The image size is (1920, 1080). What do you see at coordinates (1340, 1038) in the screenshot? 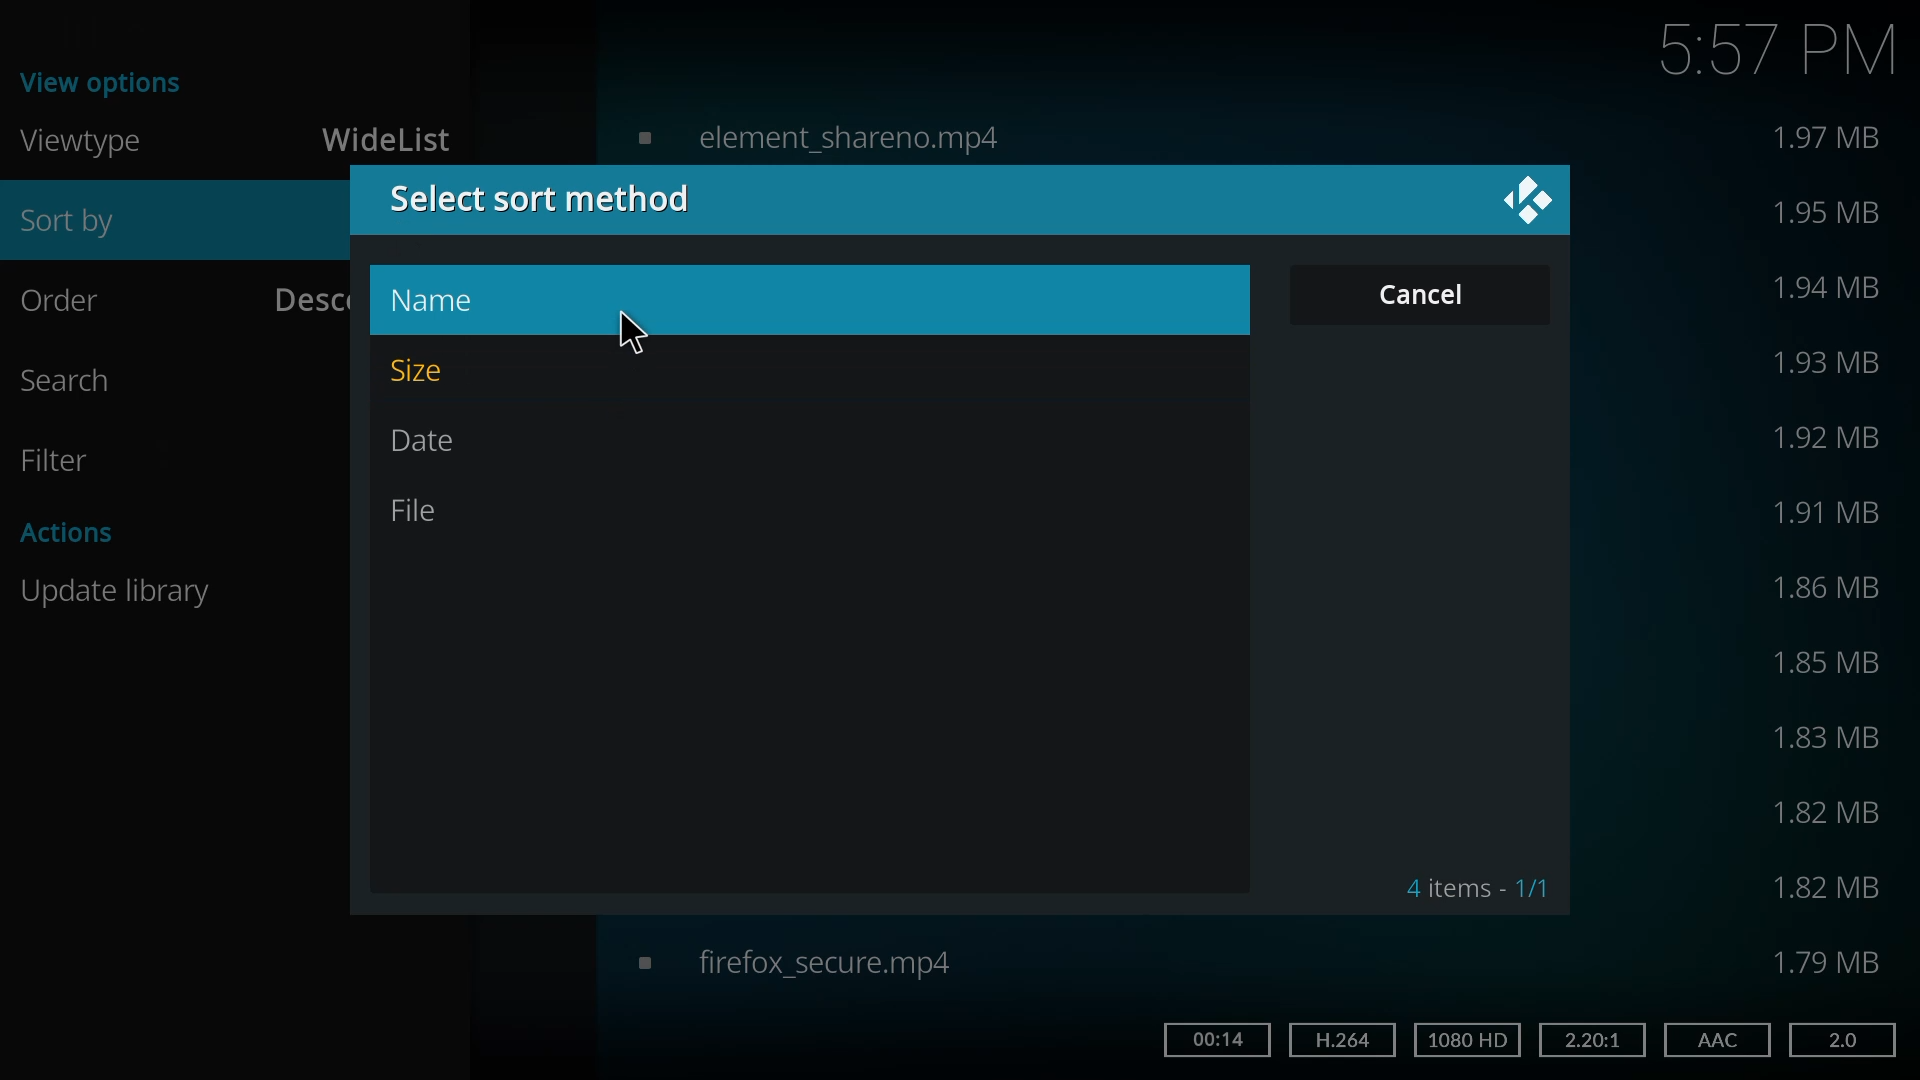
I see `h` at bounding box center [1340, 1038].